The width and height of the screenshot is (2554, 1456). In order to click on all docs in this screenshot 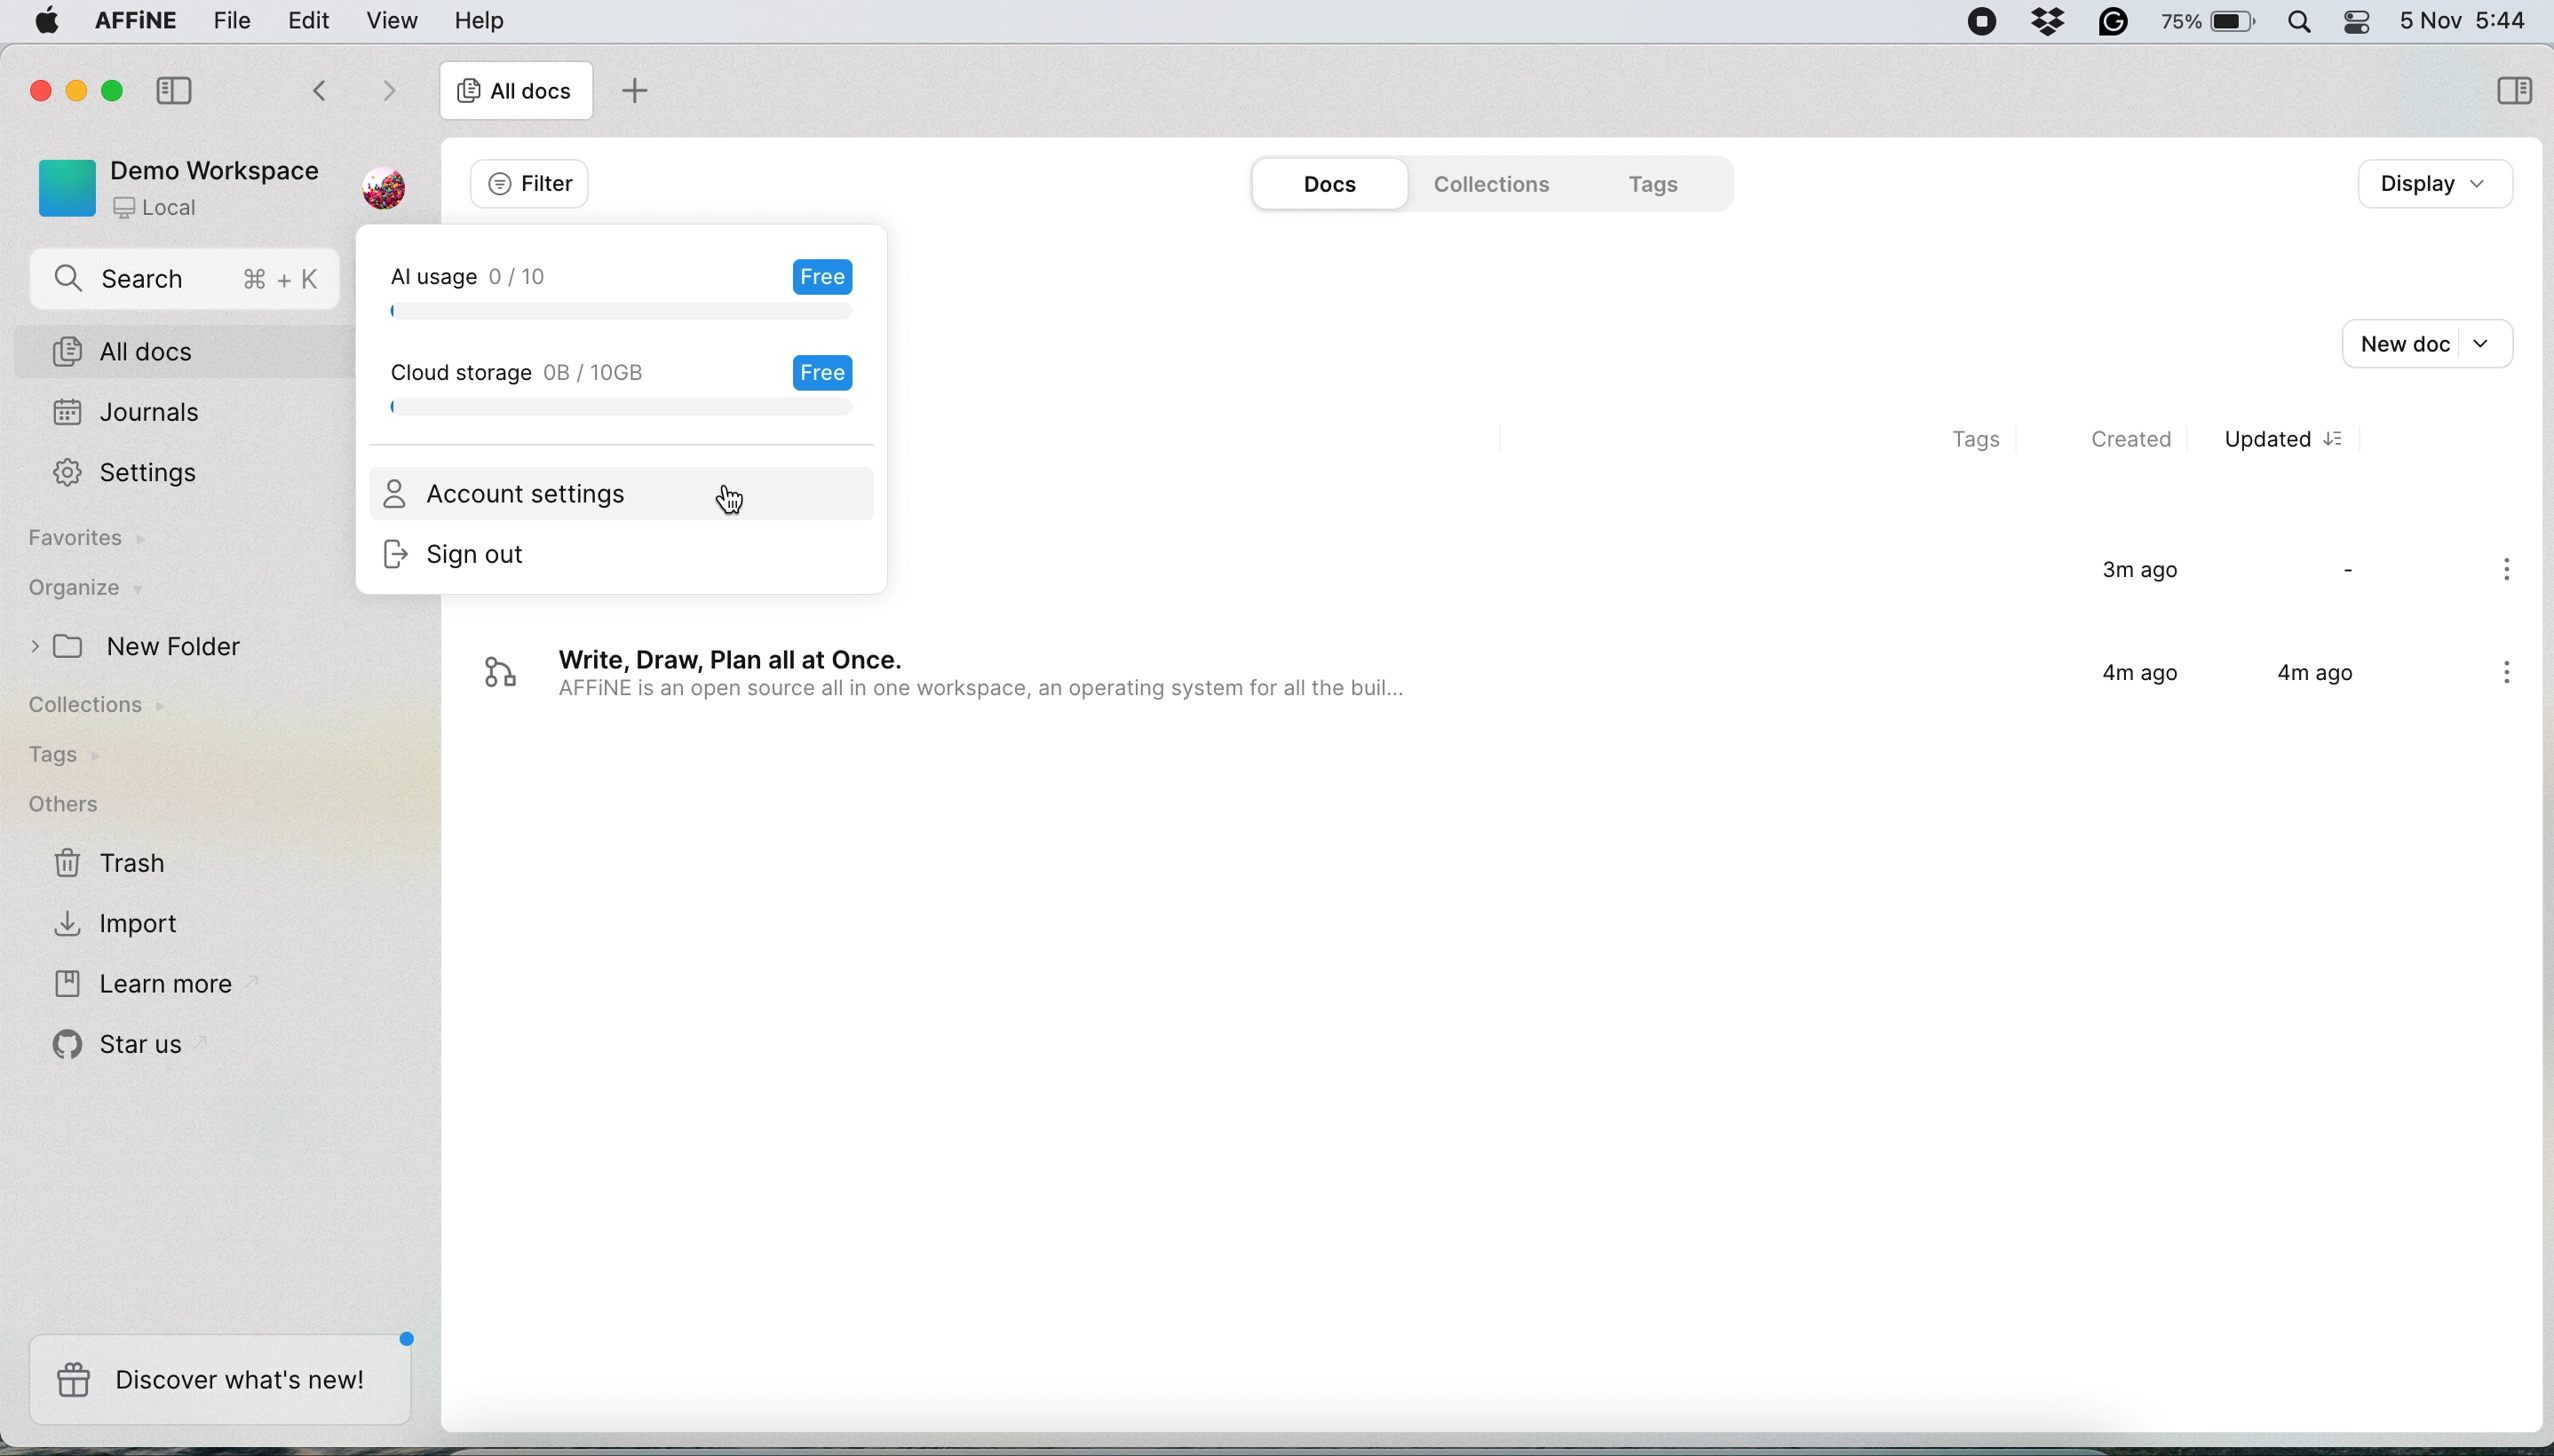, I will do `click(197, 353)`.